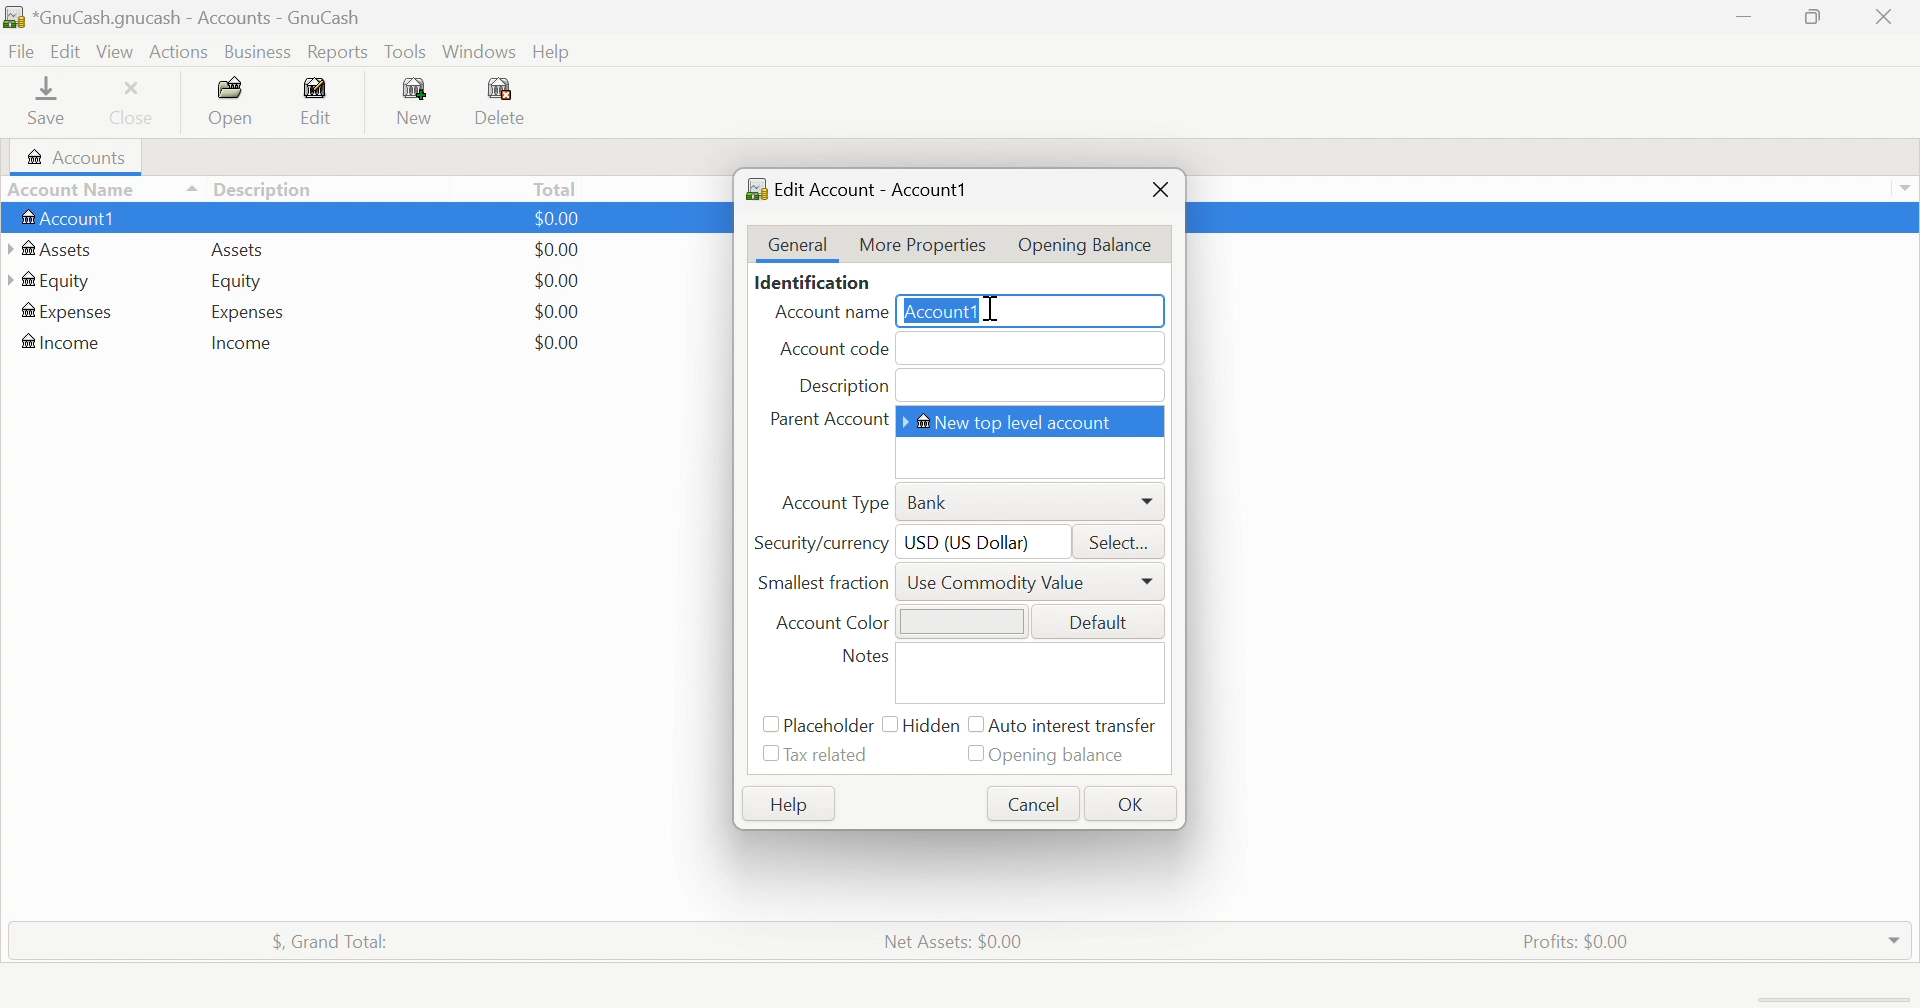 This screenshot has width=1920, height=1008. Describe the element at coordinates (1577, 941) in the screenshot. I see `Profits: $0.00` at that location.